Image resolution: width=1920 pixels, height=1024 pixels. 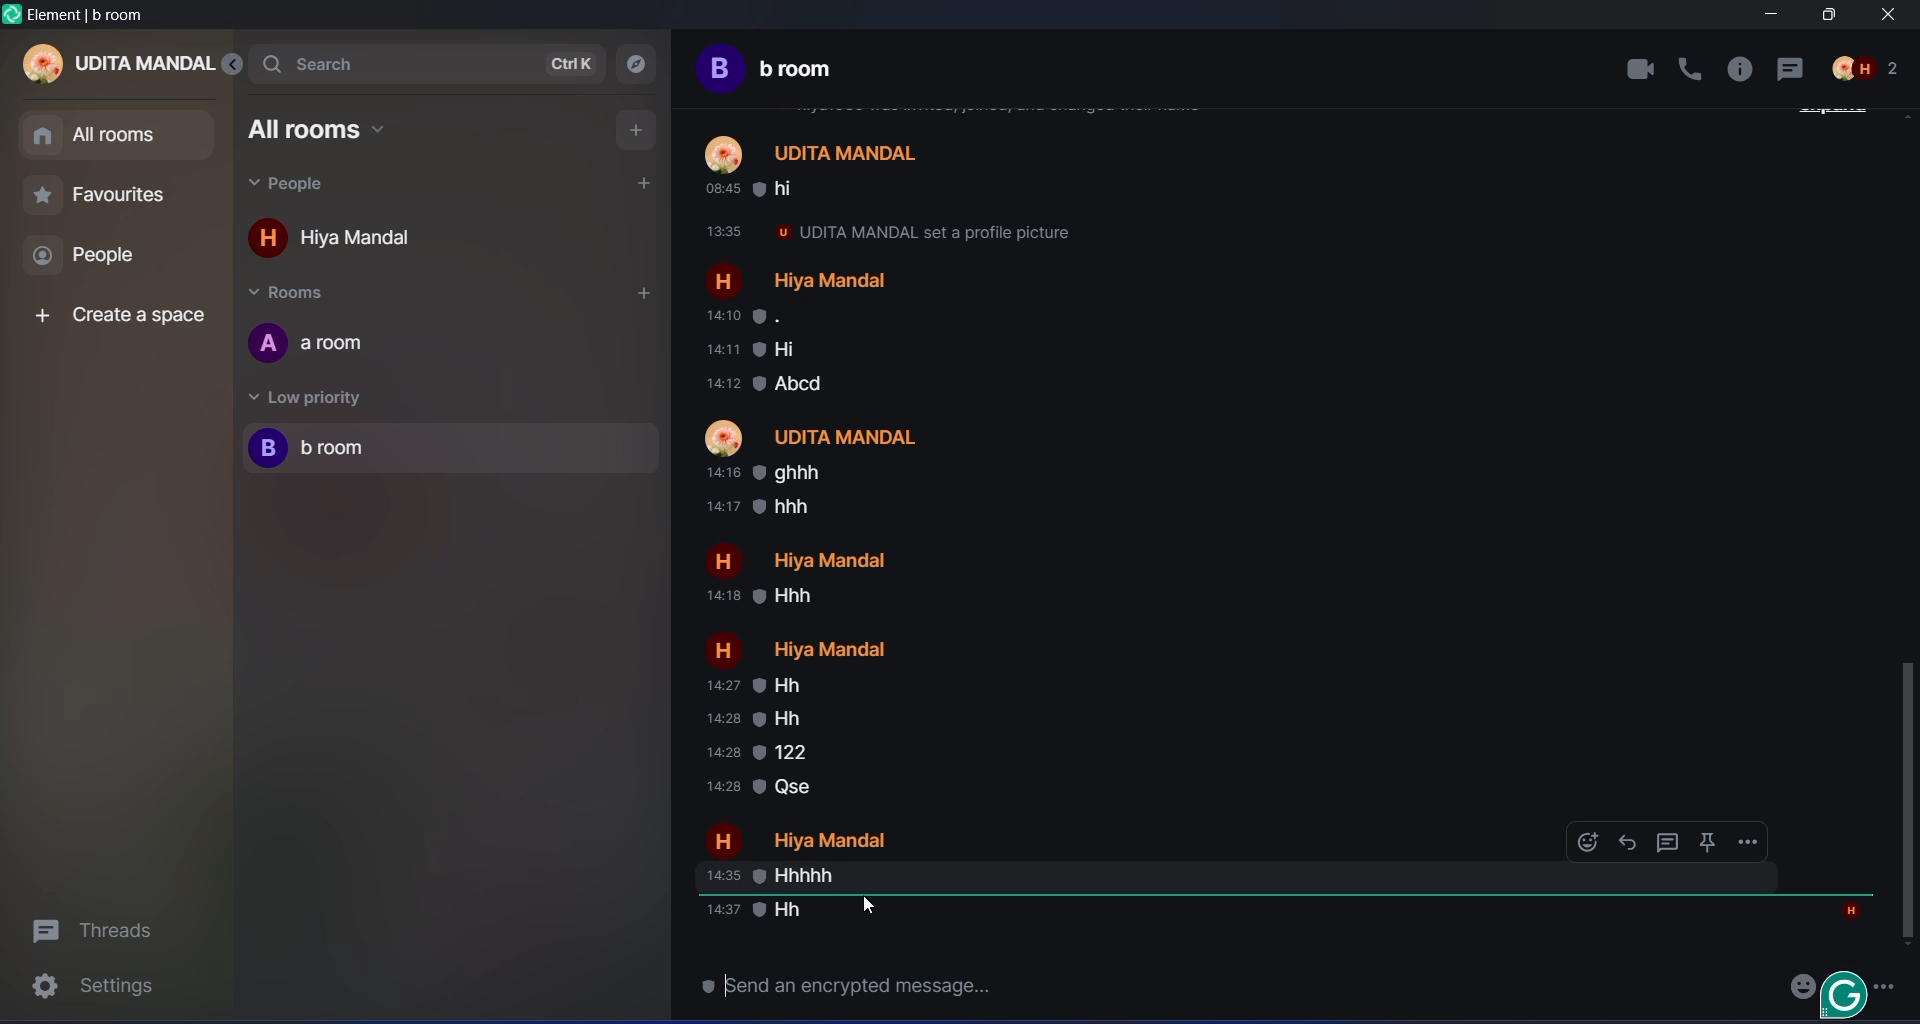 What do you see at coordinates (338, 62) in the screenshot?
I see `Search bar` at bounding box center [338, 62].